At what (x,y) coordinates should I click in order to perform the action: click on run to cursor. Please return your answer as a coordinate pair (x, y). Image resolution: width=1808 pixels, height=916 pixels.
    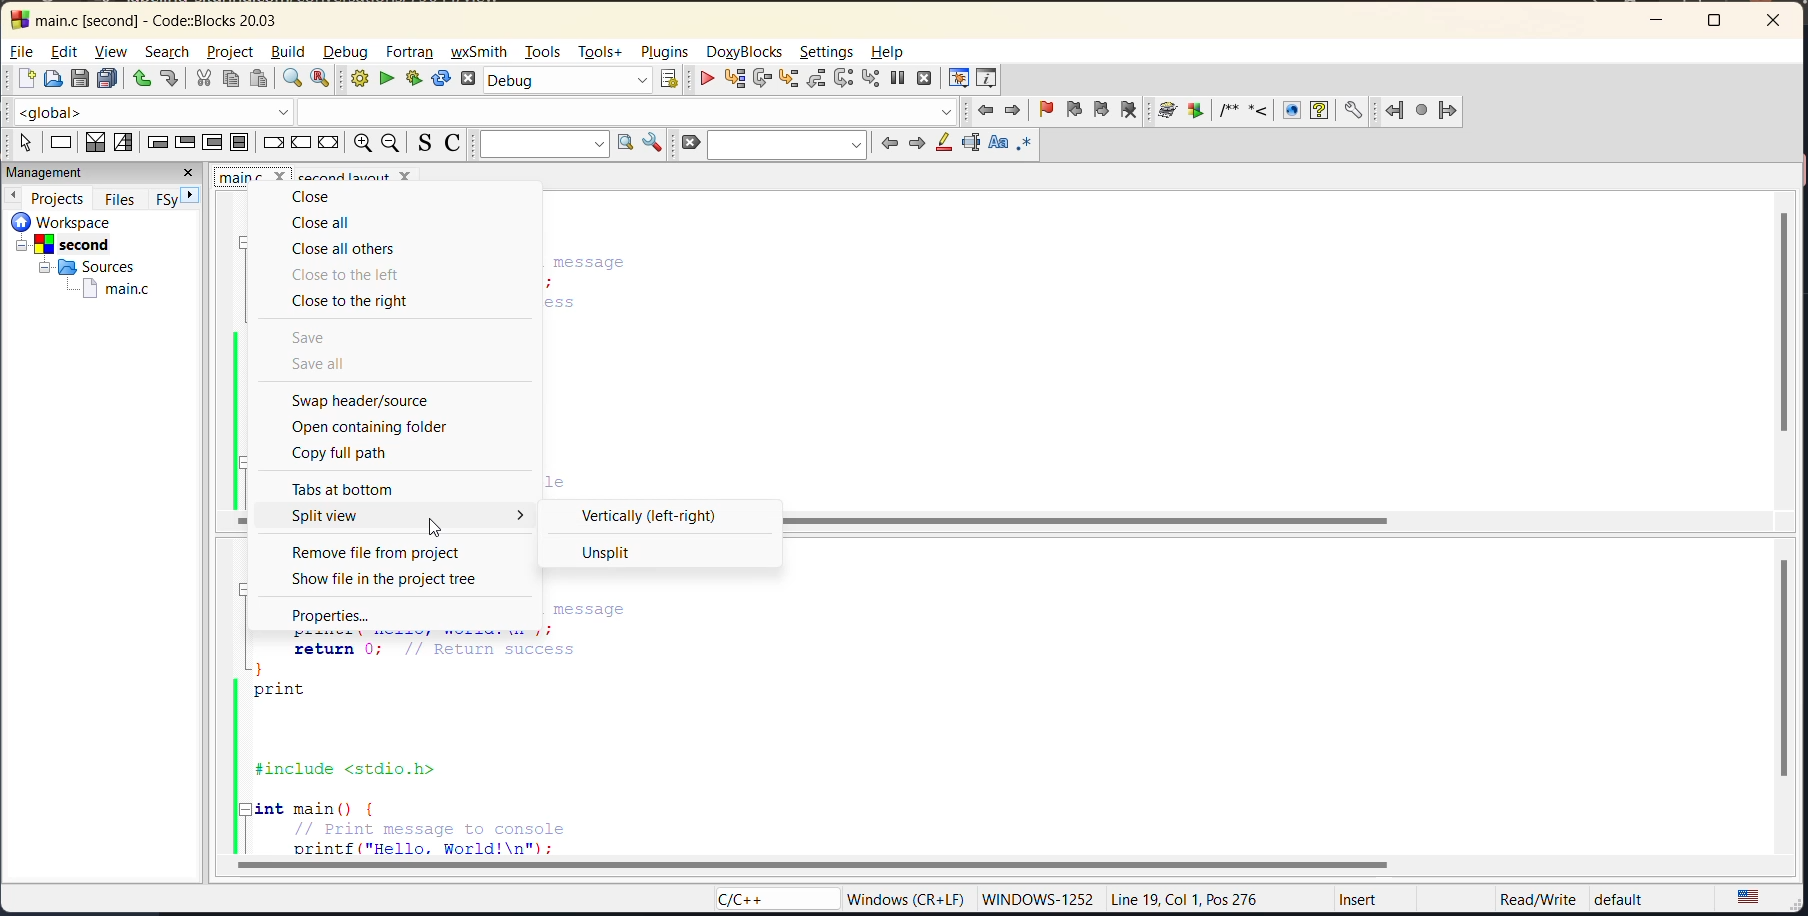
    Looking at the image, I should click on (739, 79).